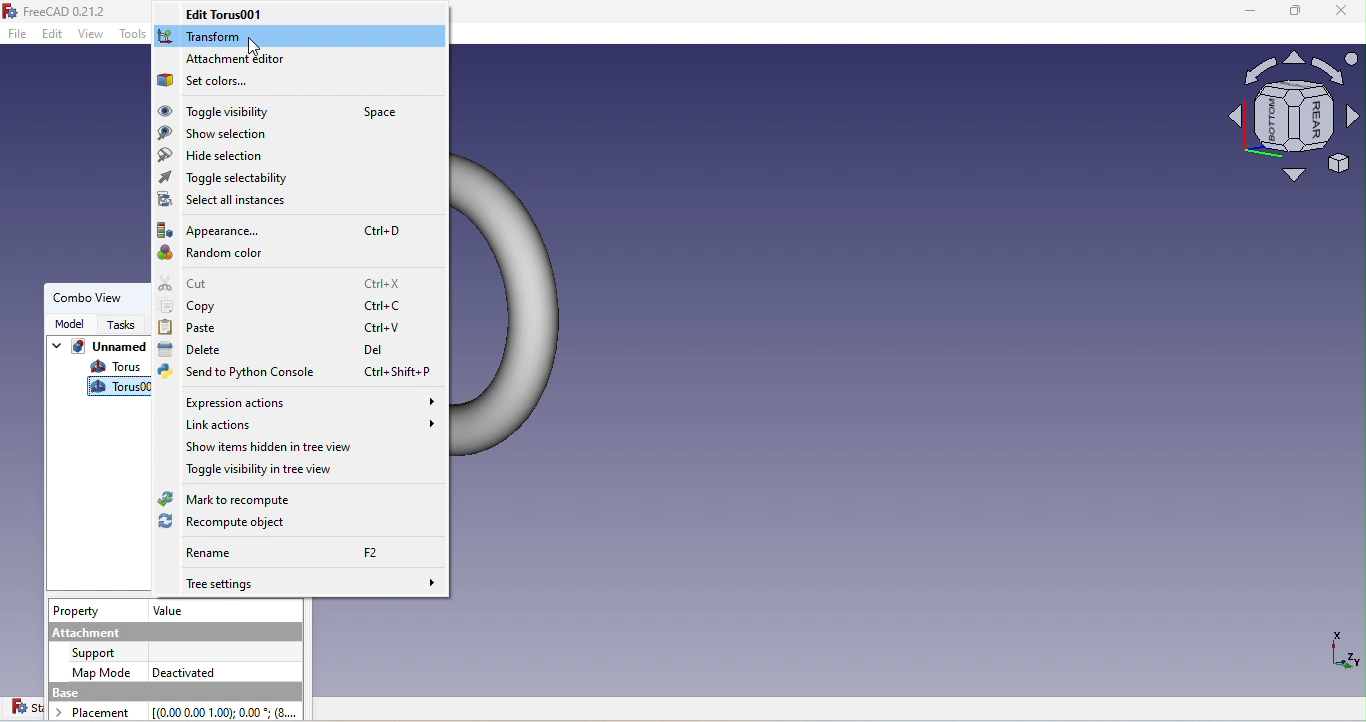 The height and width of the screenshot is (722, 1366). Describe the element at coordinates (287, 284) in the screenshot. I see `Cut` at that location.